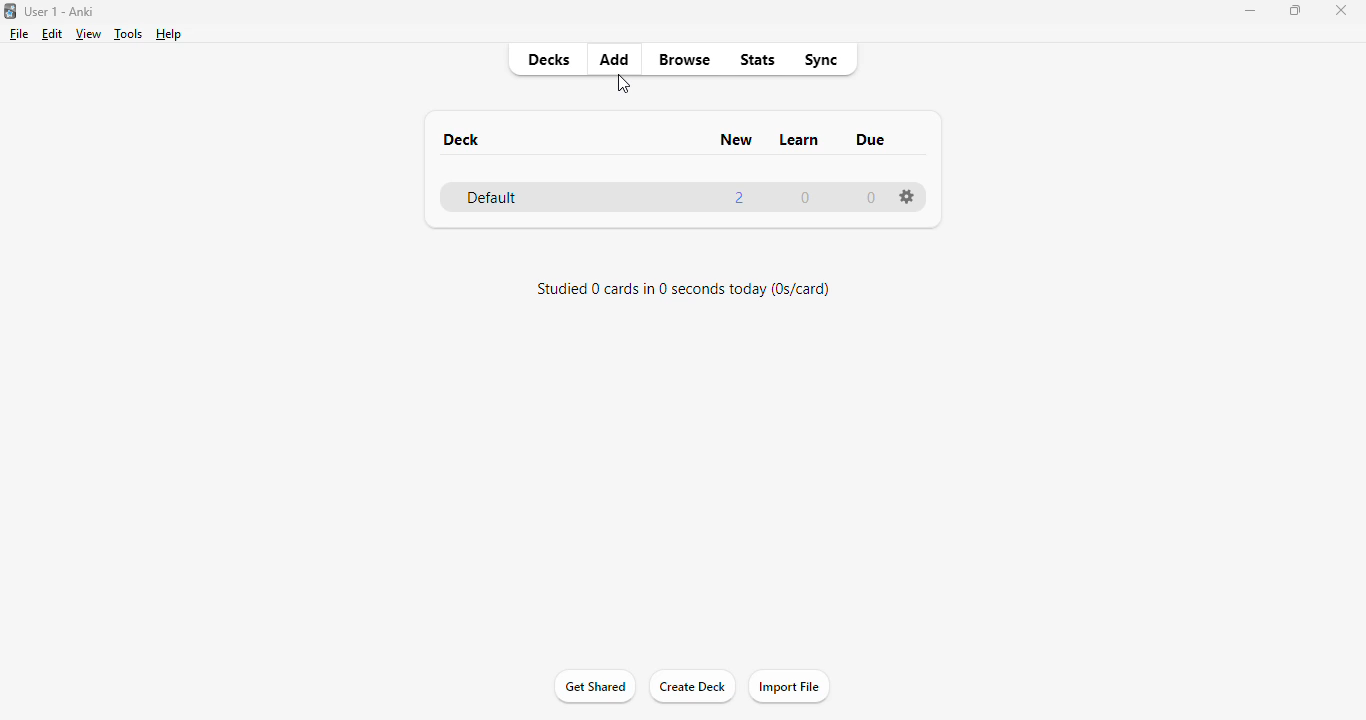  What do you see at coordinates (60, 11) in the screenshot?
I see `title` at bounding box center [60, 11].